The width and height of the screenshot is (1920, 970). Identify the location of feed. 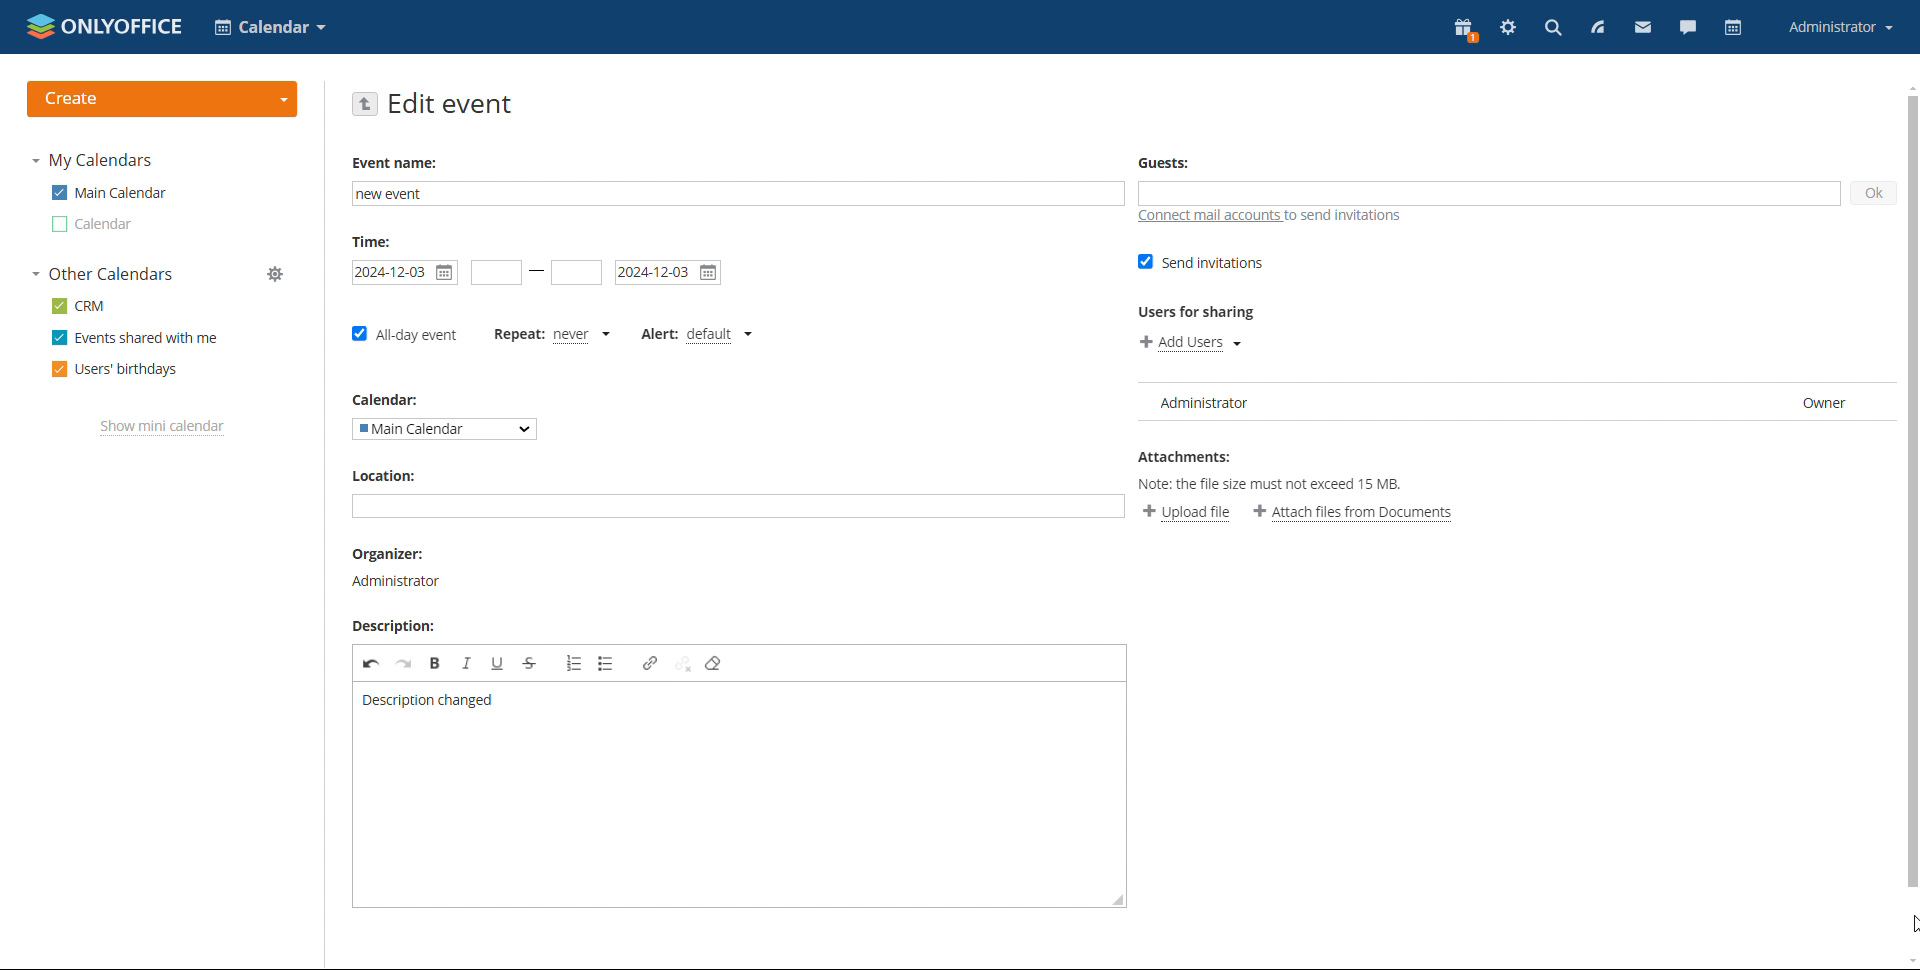
(1595, 28).